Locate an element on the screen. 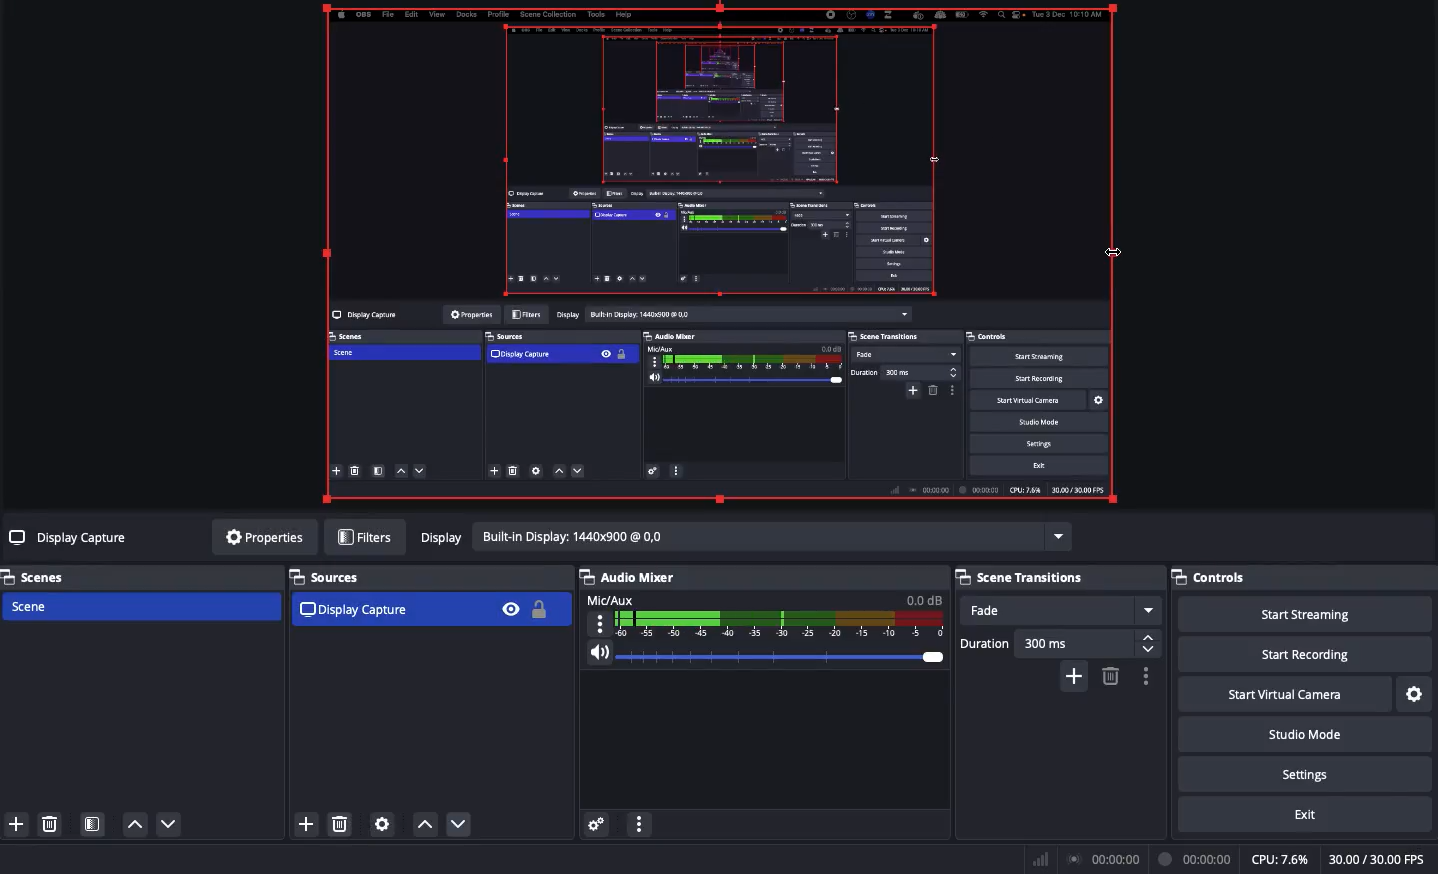 The height and width of the screenshot is (874, 1438). Add is located at coordinates (1076, 679).